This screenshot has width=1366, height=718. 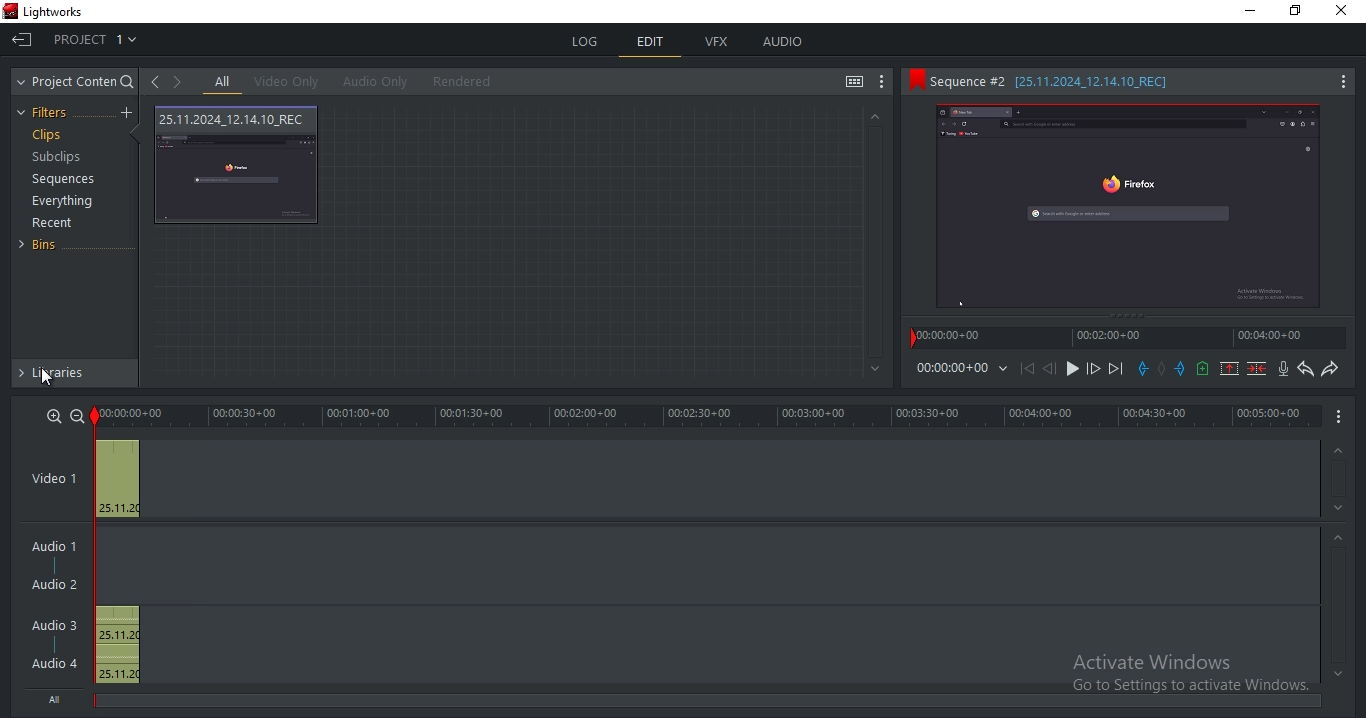 What do you see at coordinates (1253, 14) in the screenshot?
I see `minimize` at bounding box center [1253, 14].